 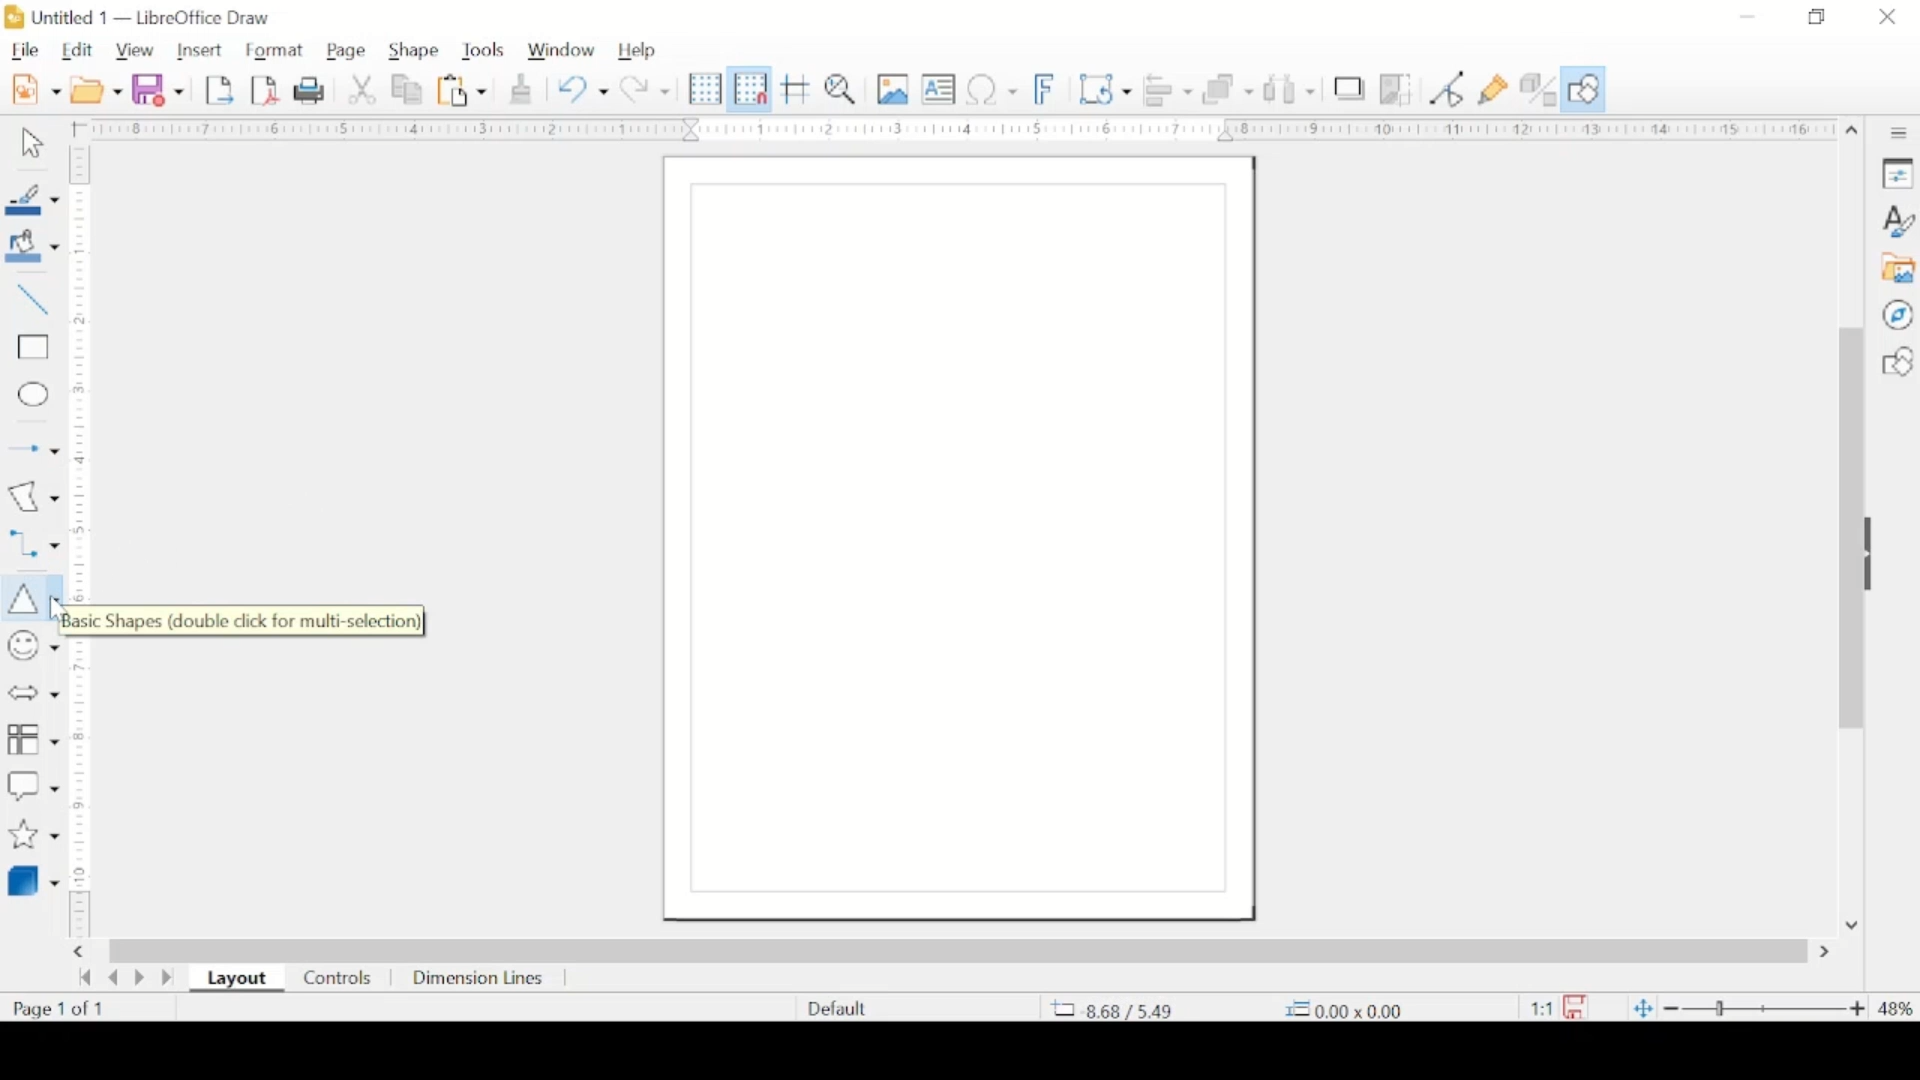 I want to click on crop image, so click(x=1400, y=90).